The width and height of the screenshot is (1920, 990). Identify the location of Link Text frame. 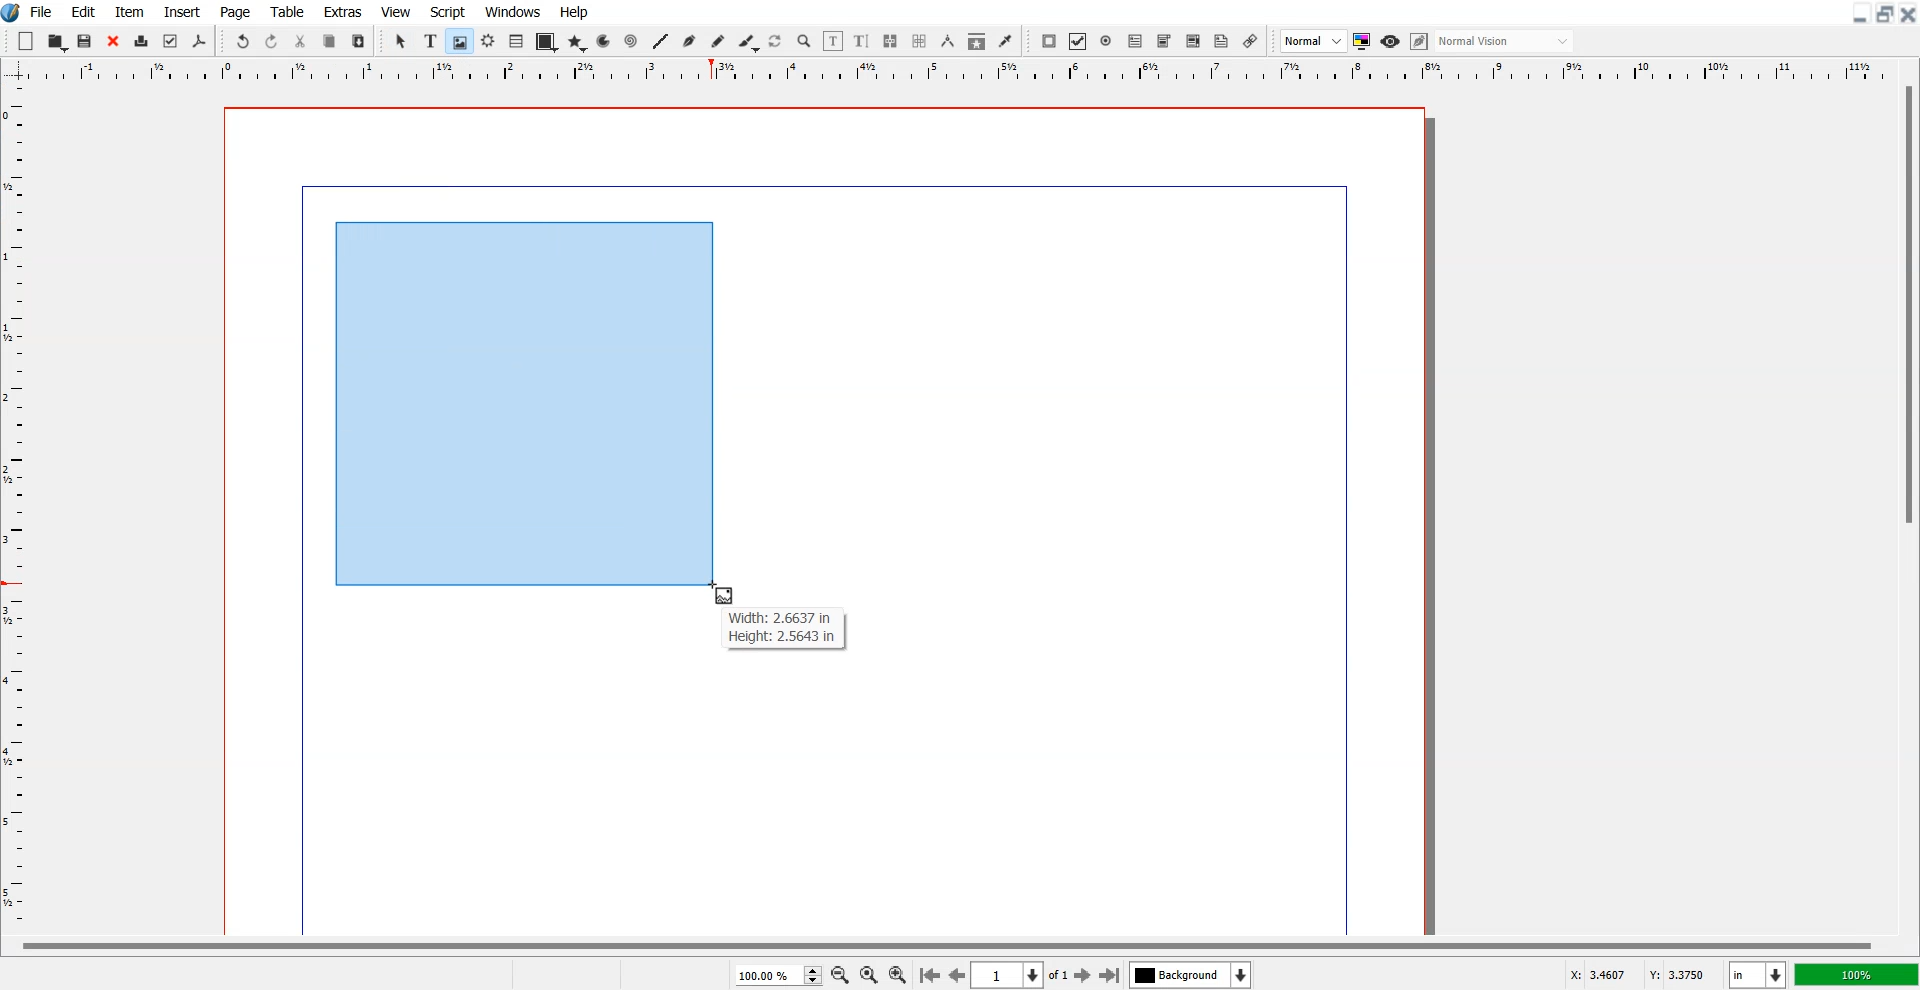
(890, 41).